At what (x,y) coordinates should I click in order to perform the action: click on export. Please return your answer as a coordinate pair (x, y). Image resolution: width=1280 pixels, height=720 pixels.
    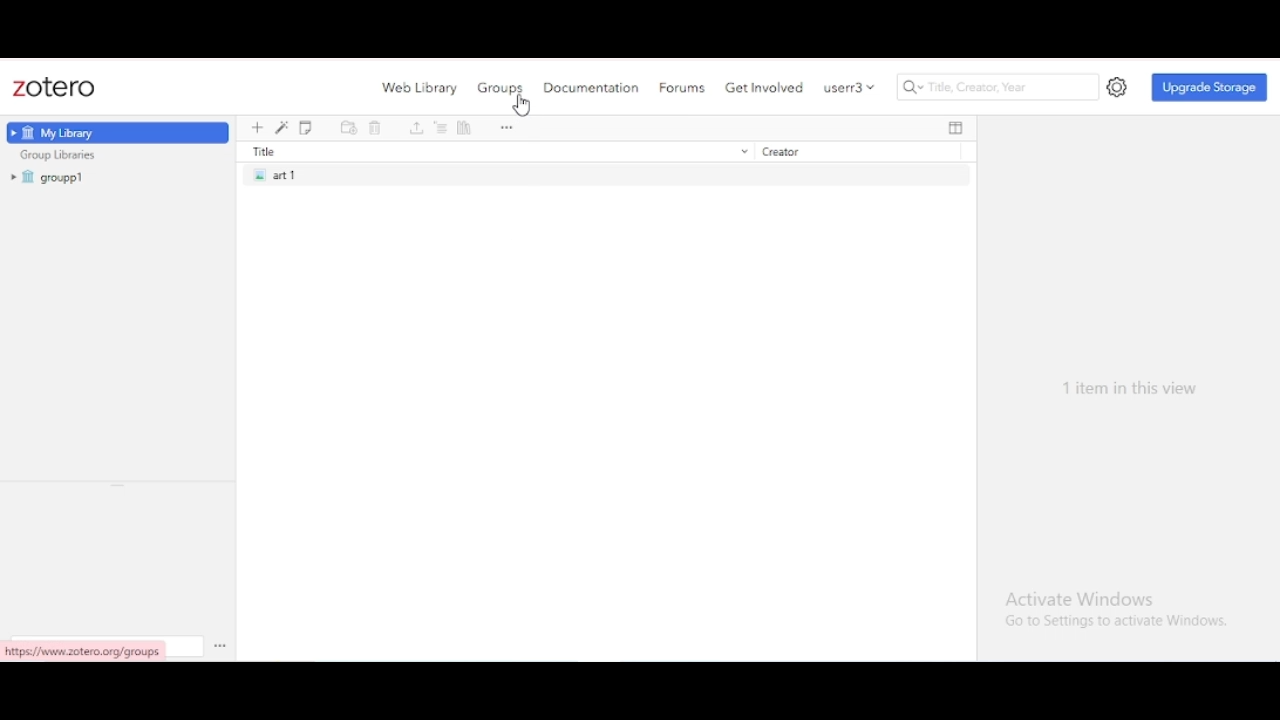
    Looking at the image, I should click on (417, 129).